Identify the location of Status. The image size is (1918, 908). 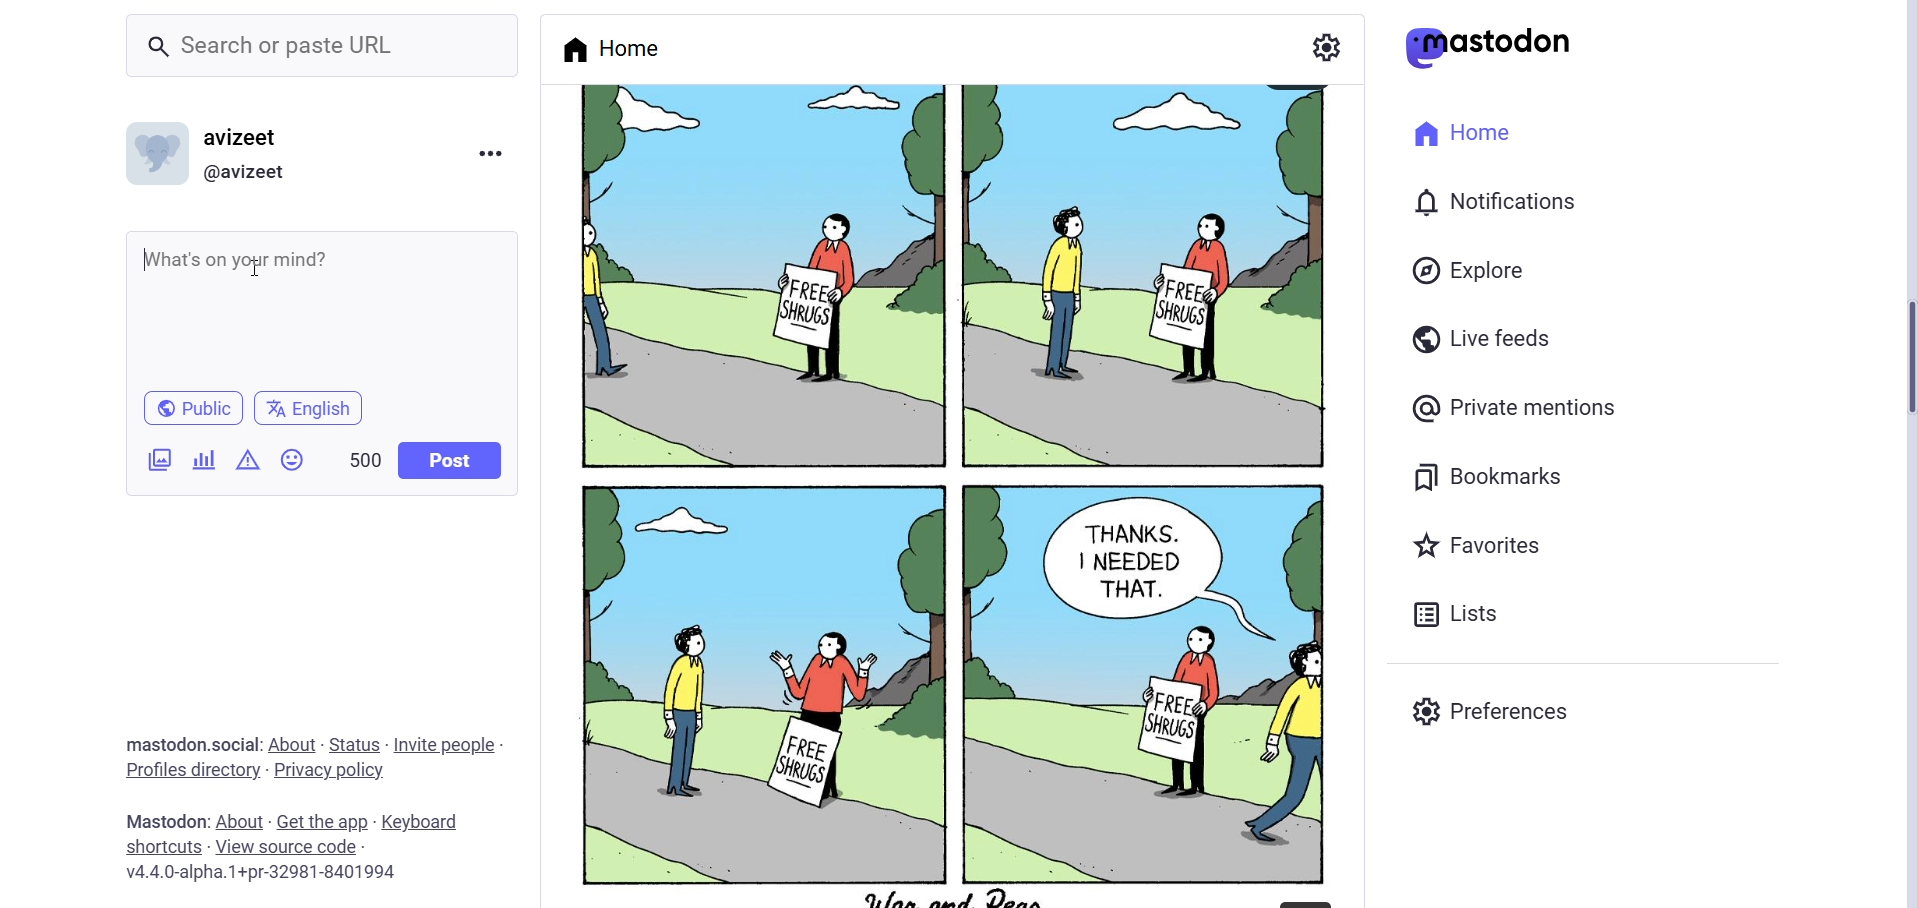
(355, 745).